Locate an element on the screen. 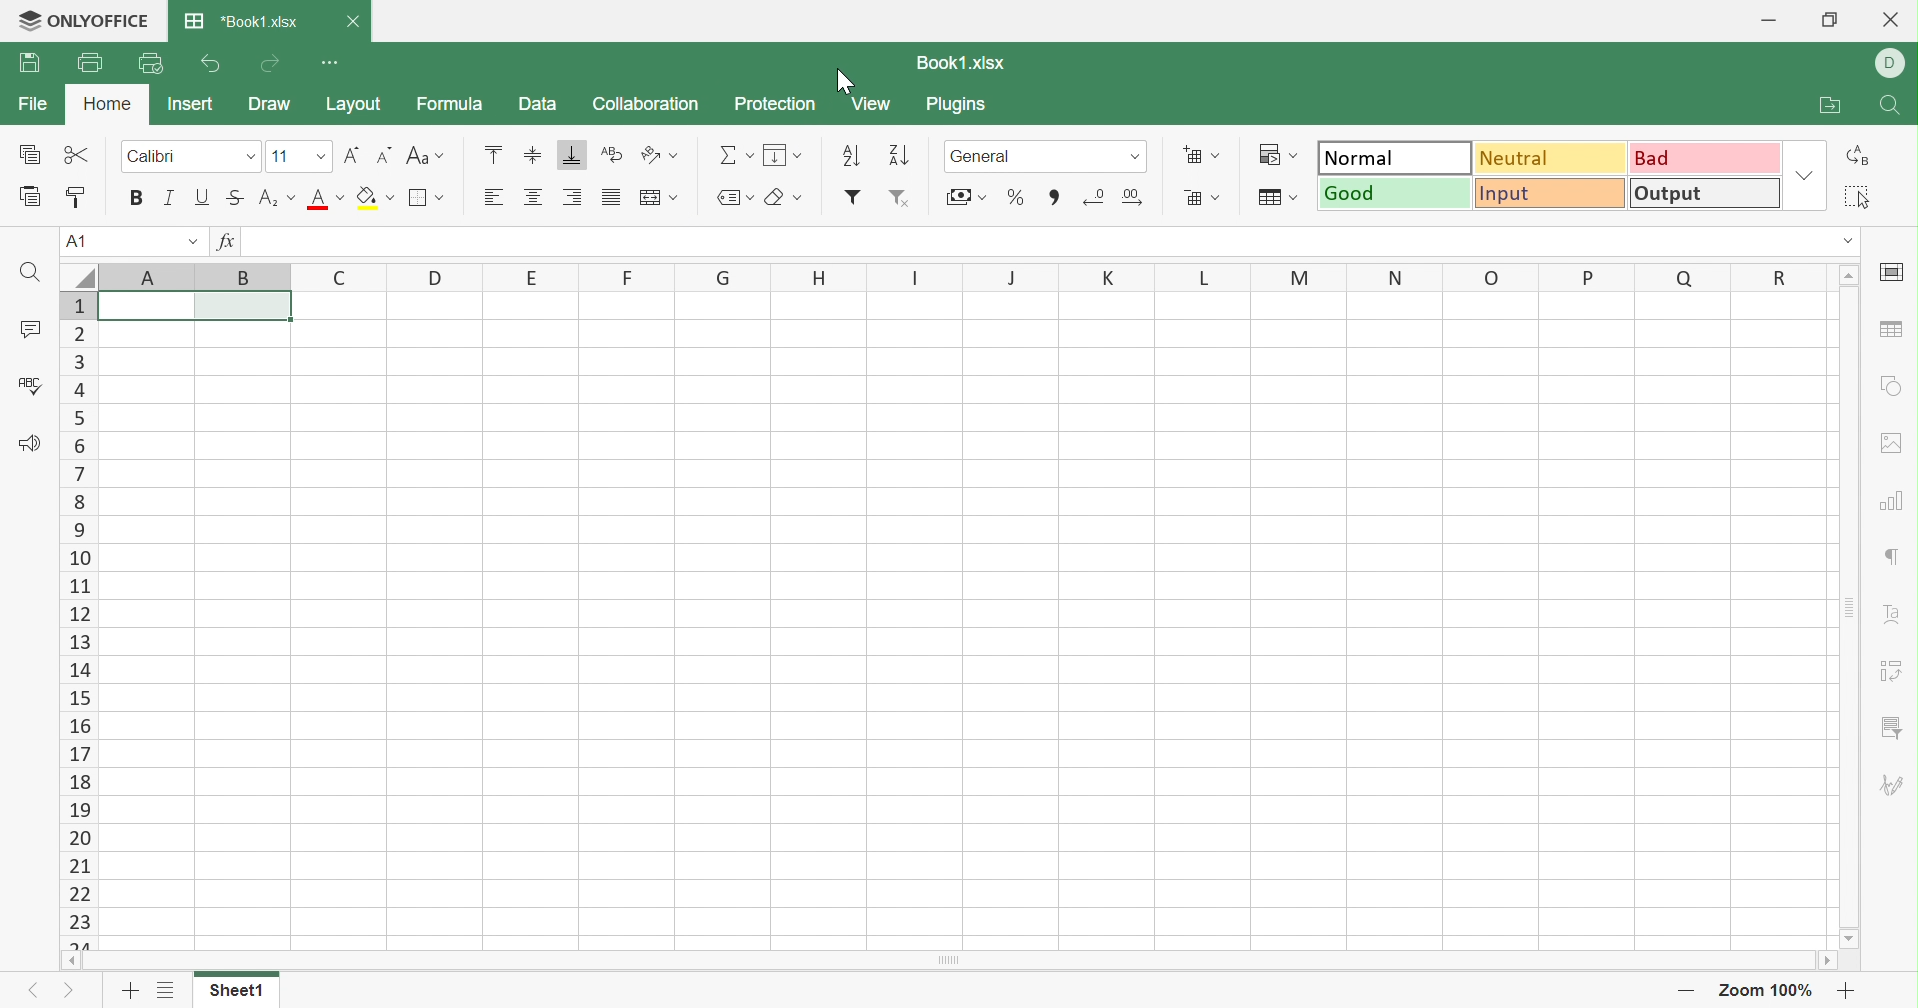 The width and height of the screenshot is (1918, 1008). Open file location is located at coordinates (1830, 107).